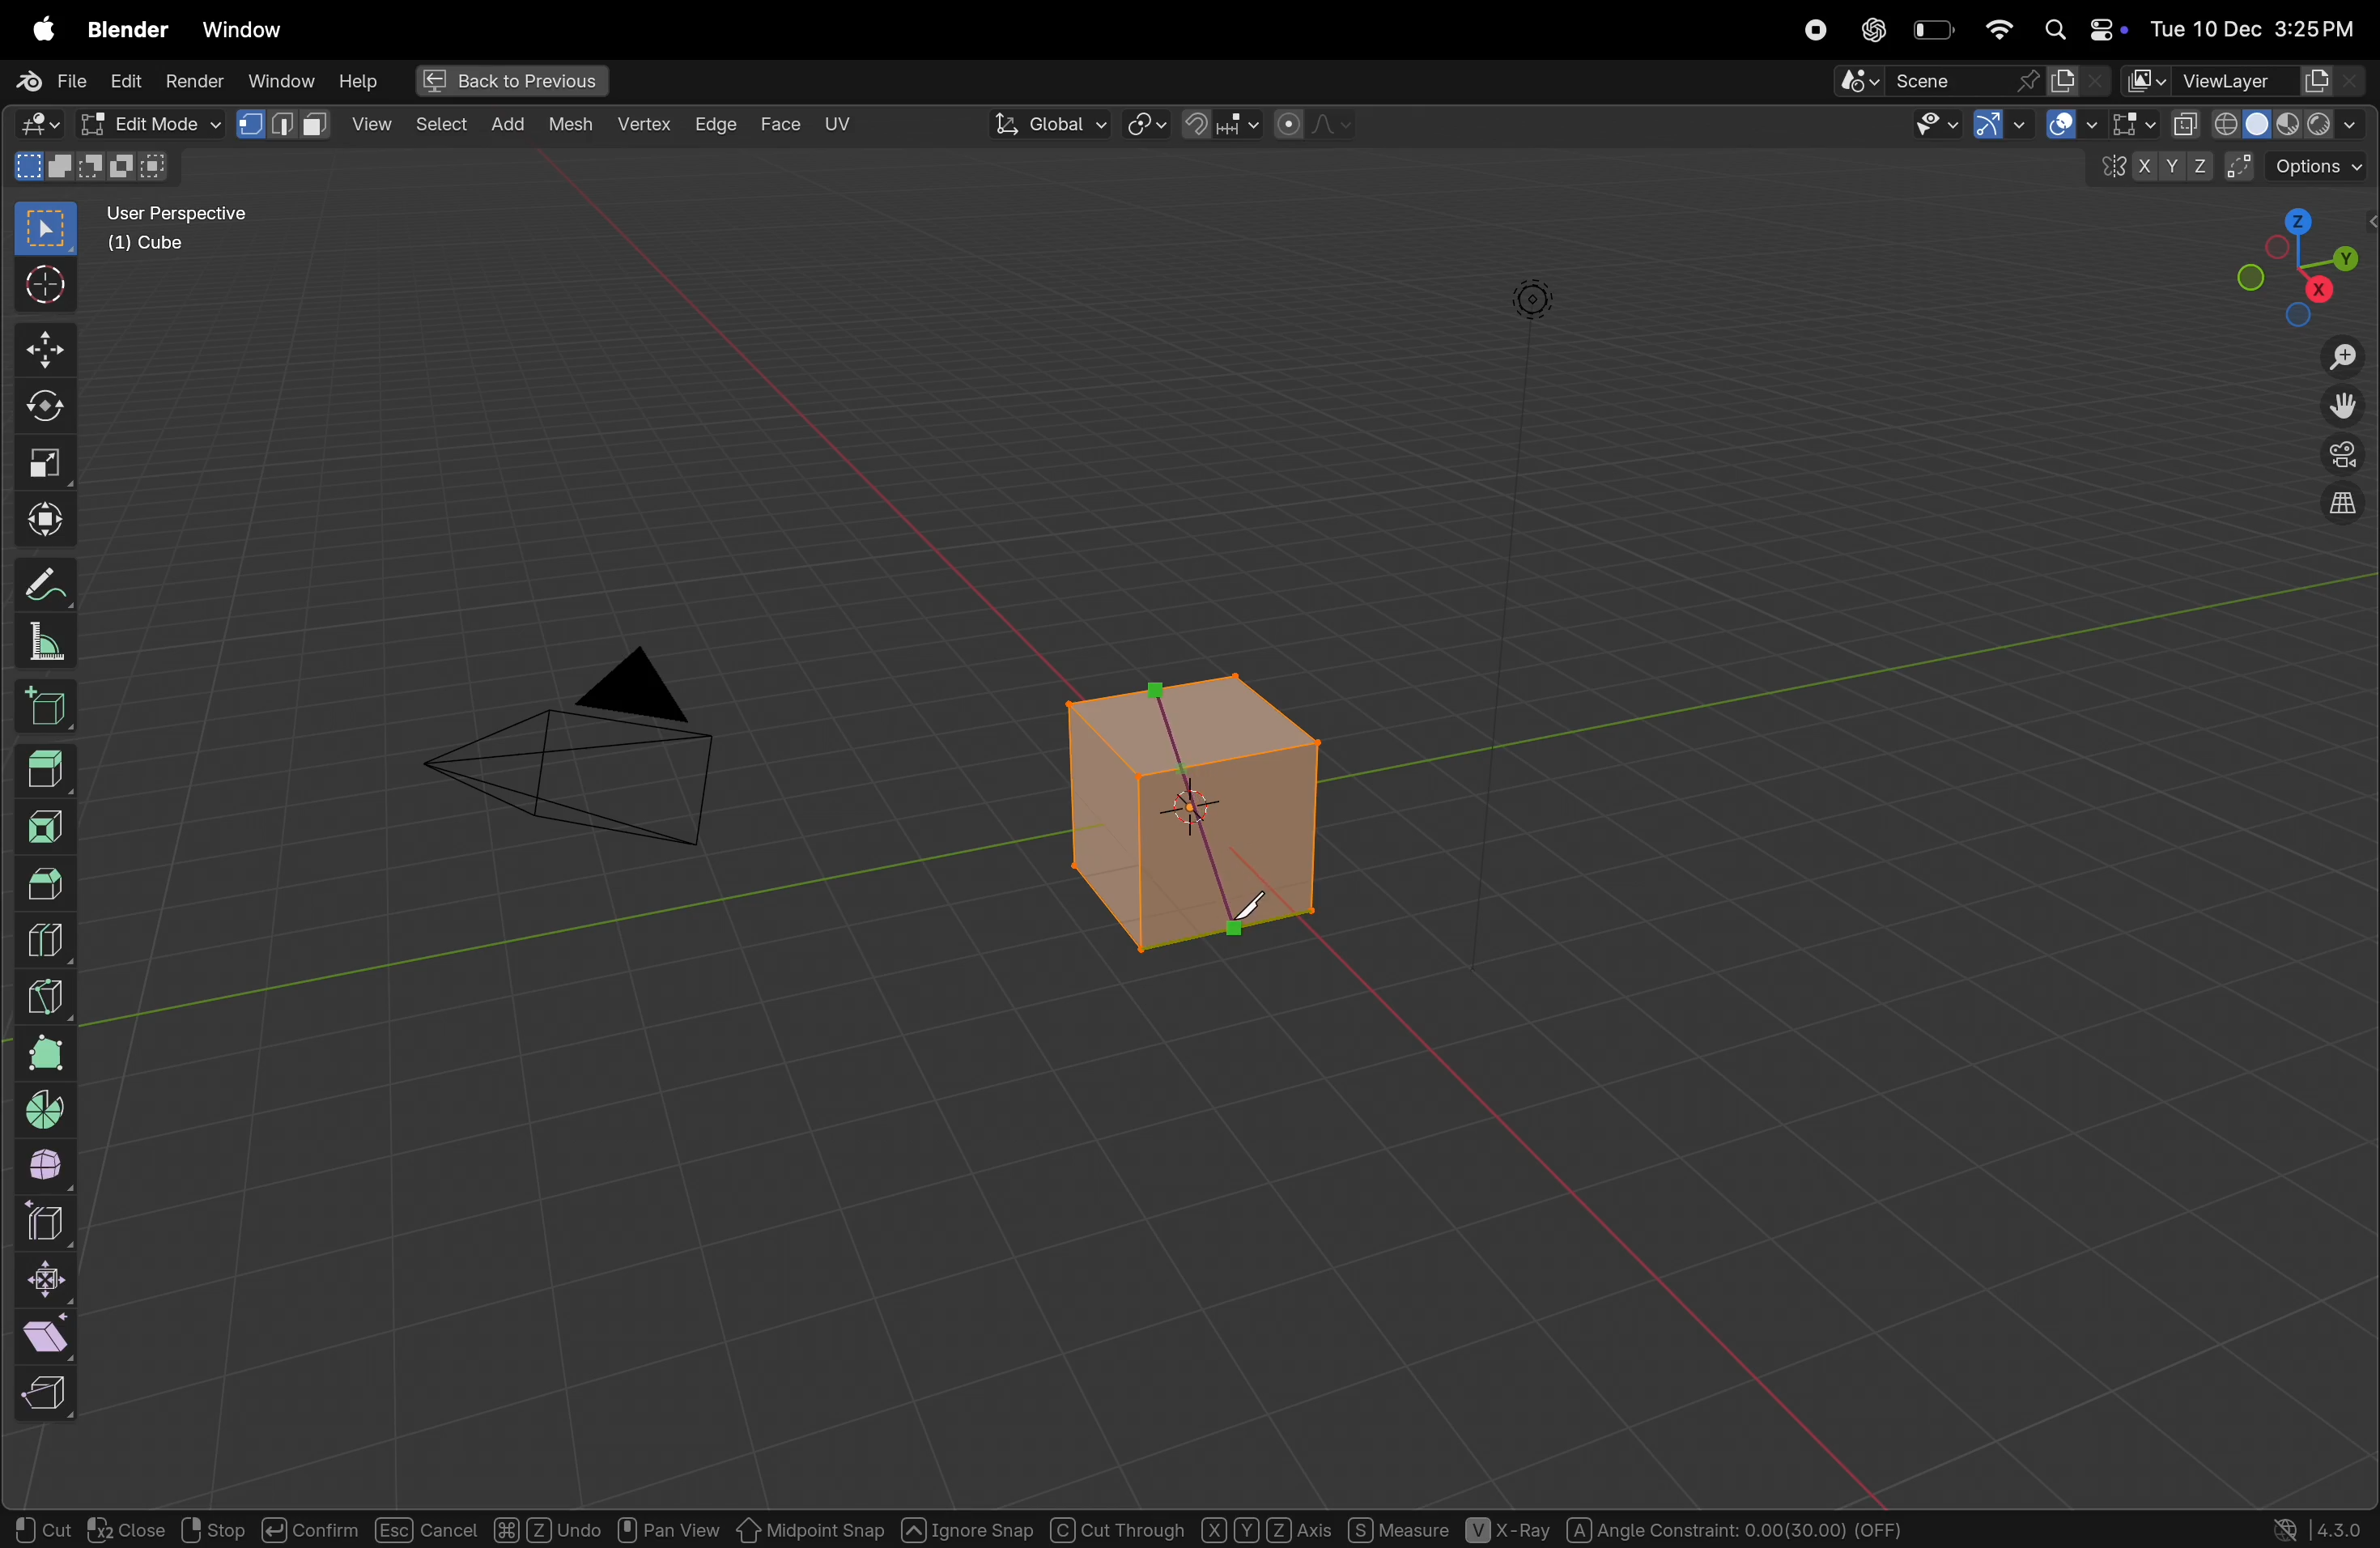 The height and width of the screenshot is (1548, 2380). Describe the element at coordinates (967, 1527) in the screenshot. I see `Ignore Snap` at that location.